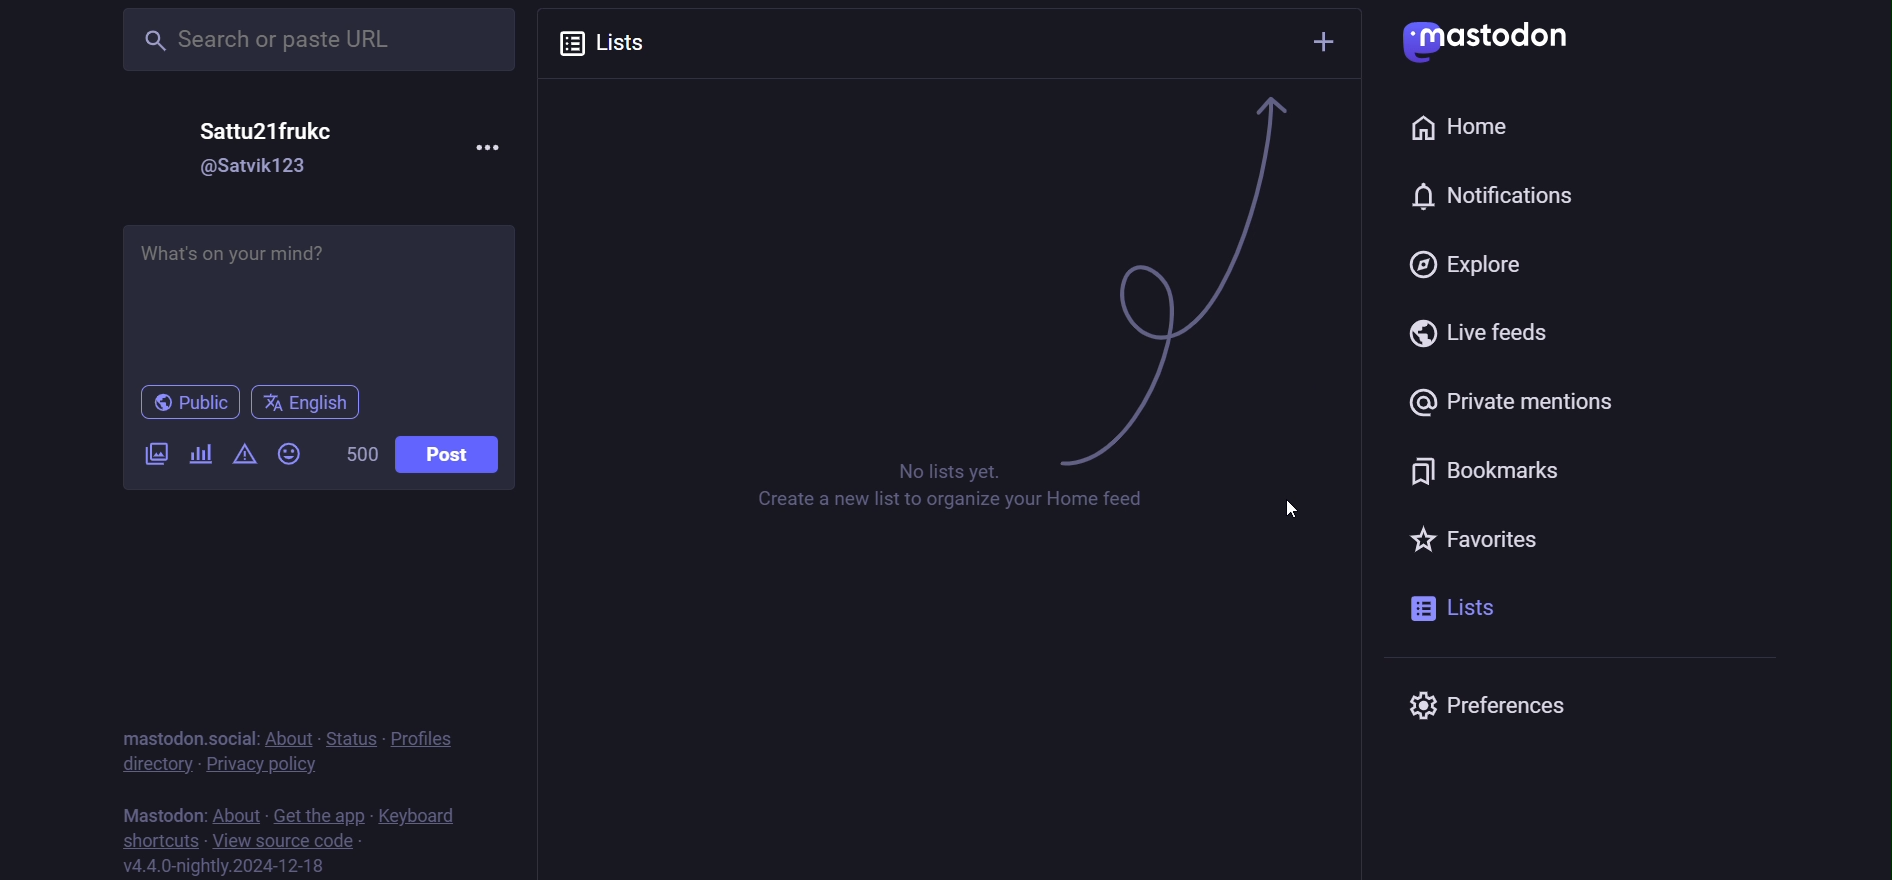  What do you see at coordinates (1401, 196) in the screenshot?
I see `notification` at bounding box center [1401, 196].